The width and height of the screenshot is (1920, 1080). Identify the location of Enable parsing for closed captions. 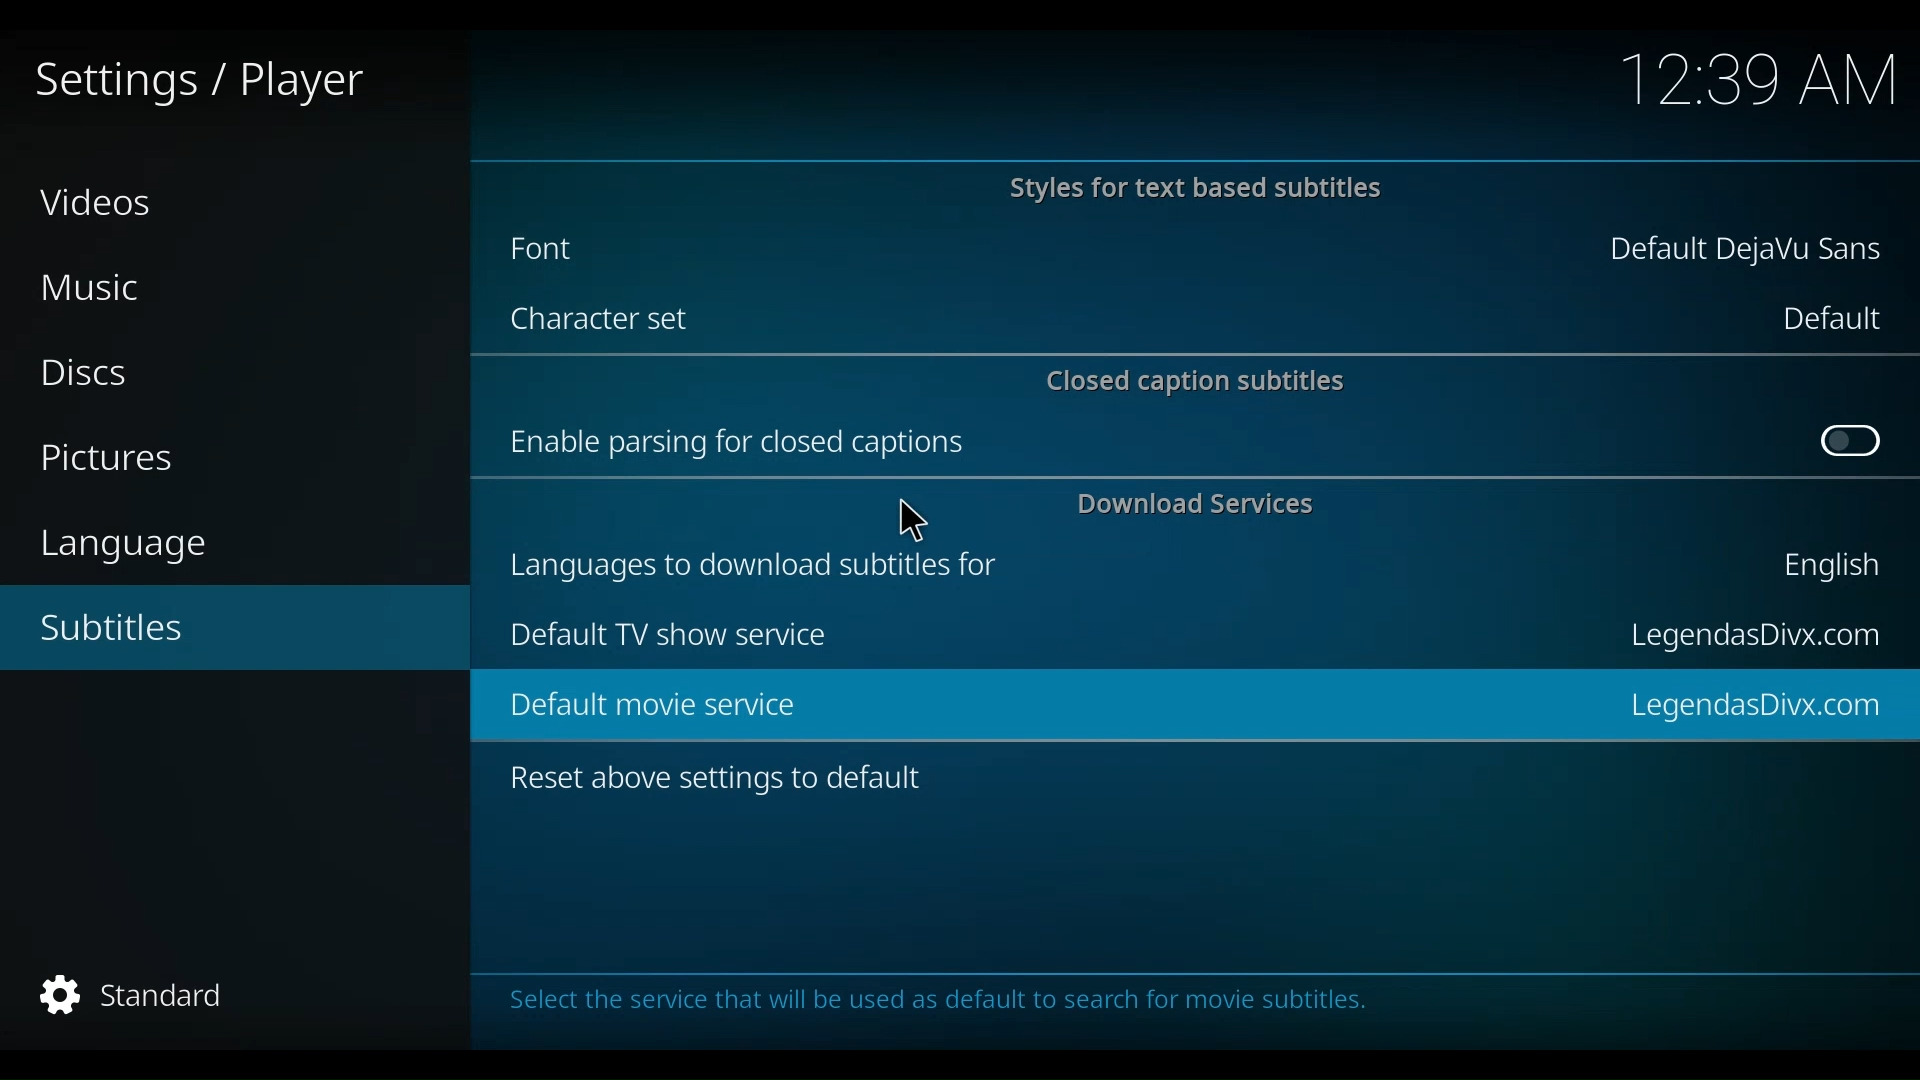
(743, 442).